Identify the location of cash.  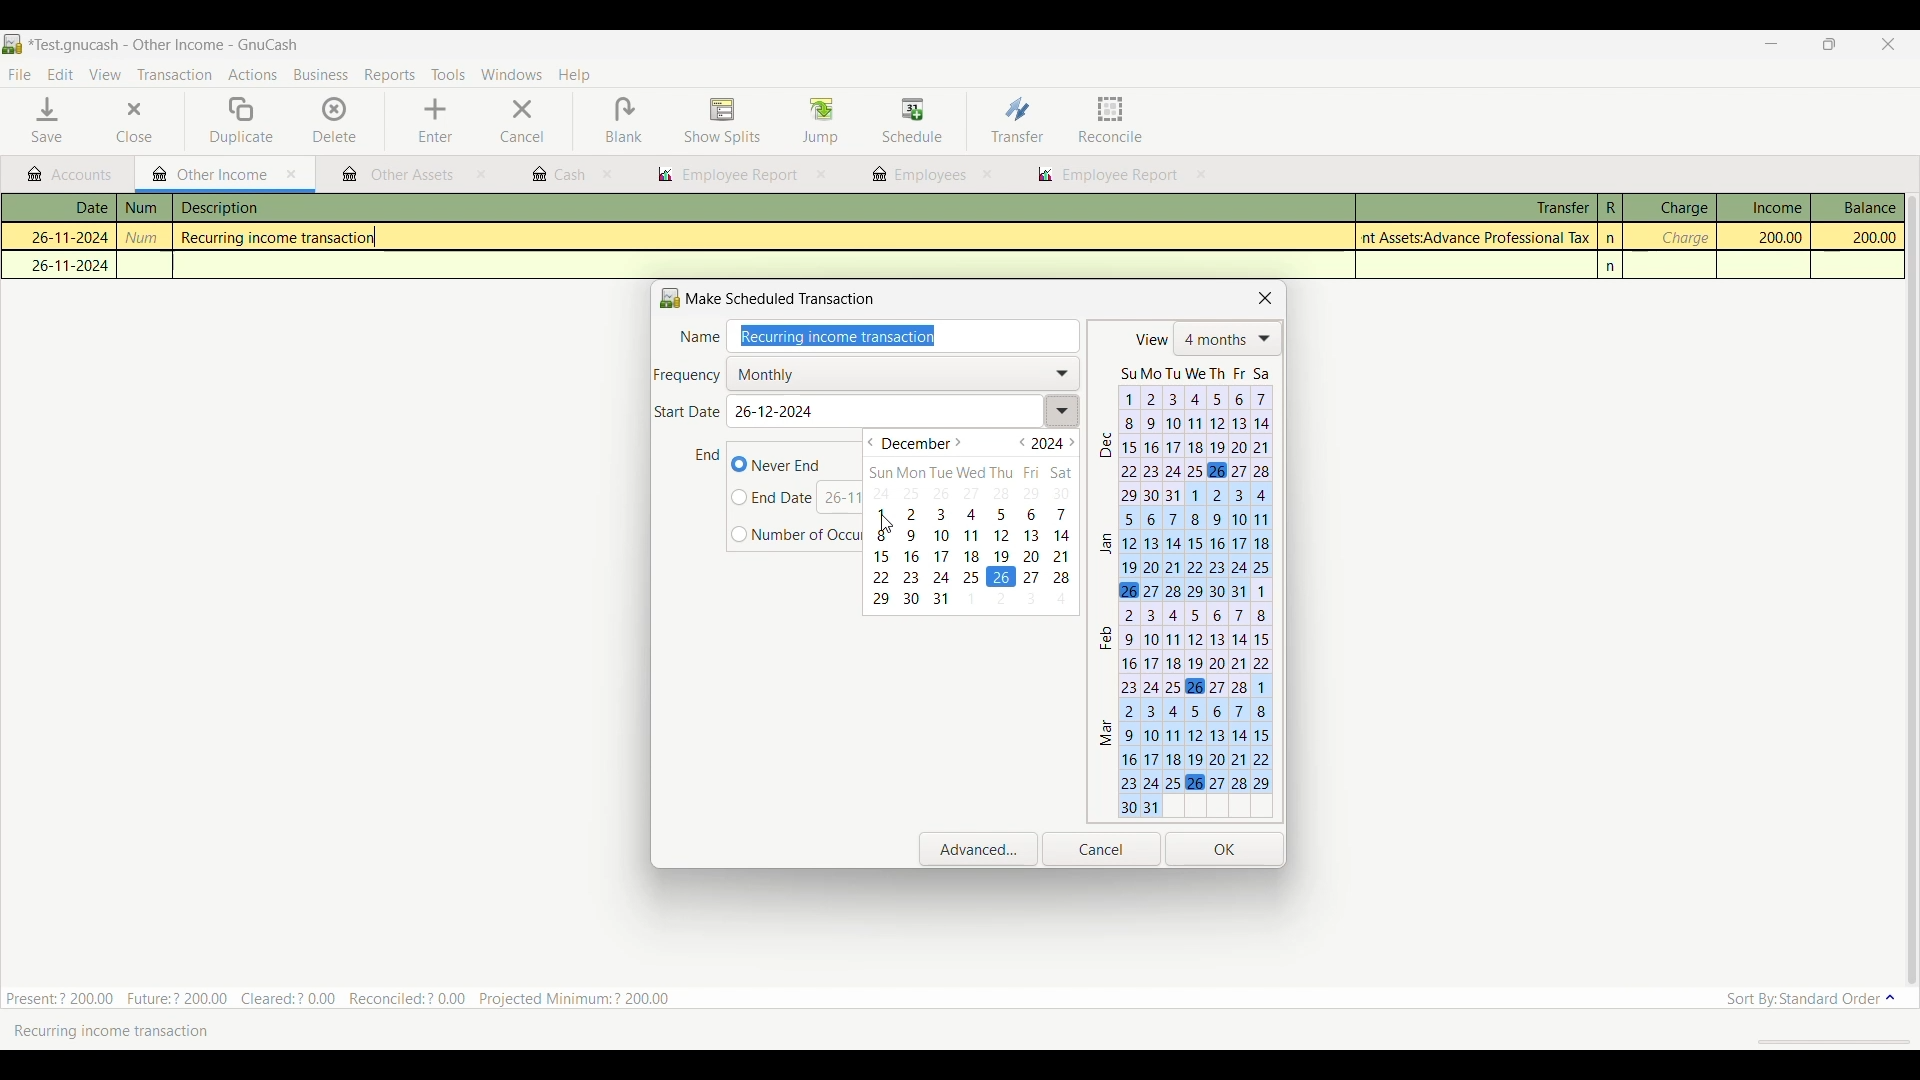
(557, 175).